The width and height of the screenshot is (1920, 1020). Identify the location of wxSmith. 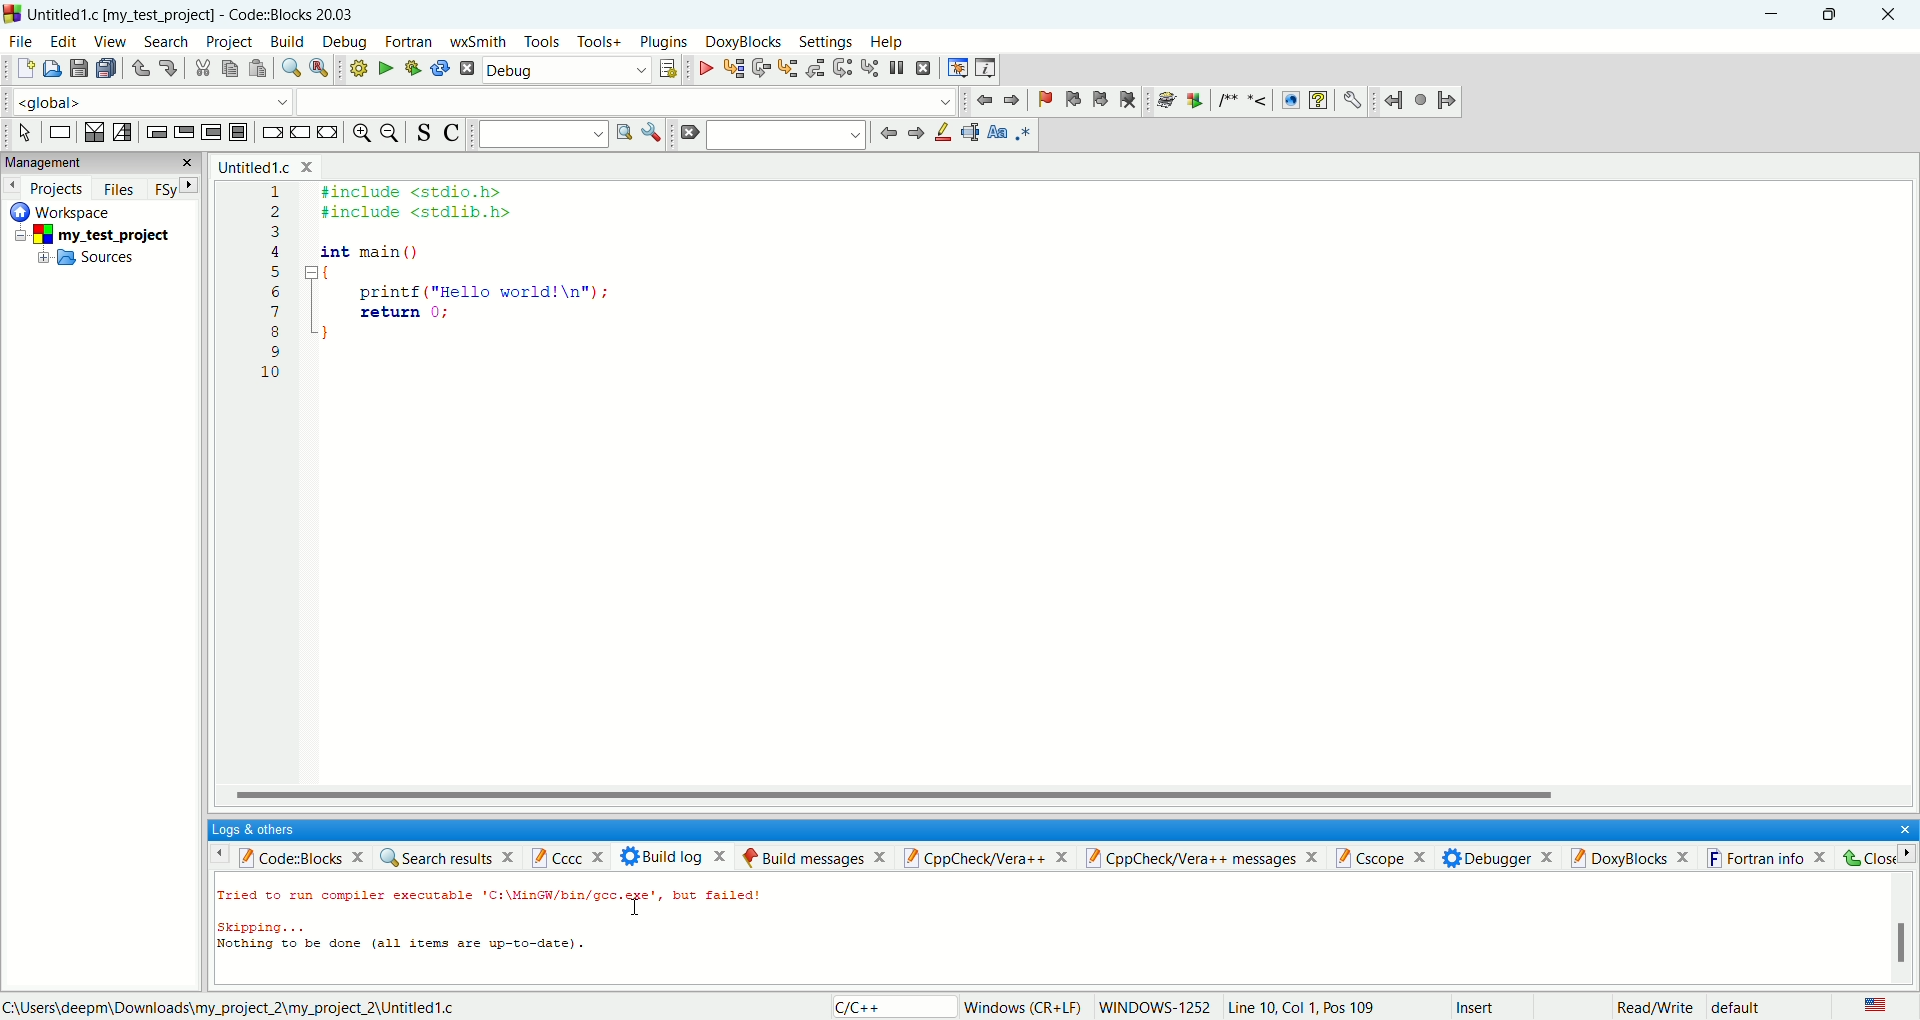
(477, 44).